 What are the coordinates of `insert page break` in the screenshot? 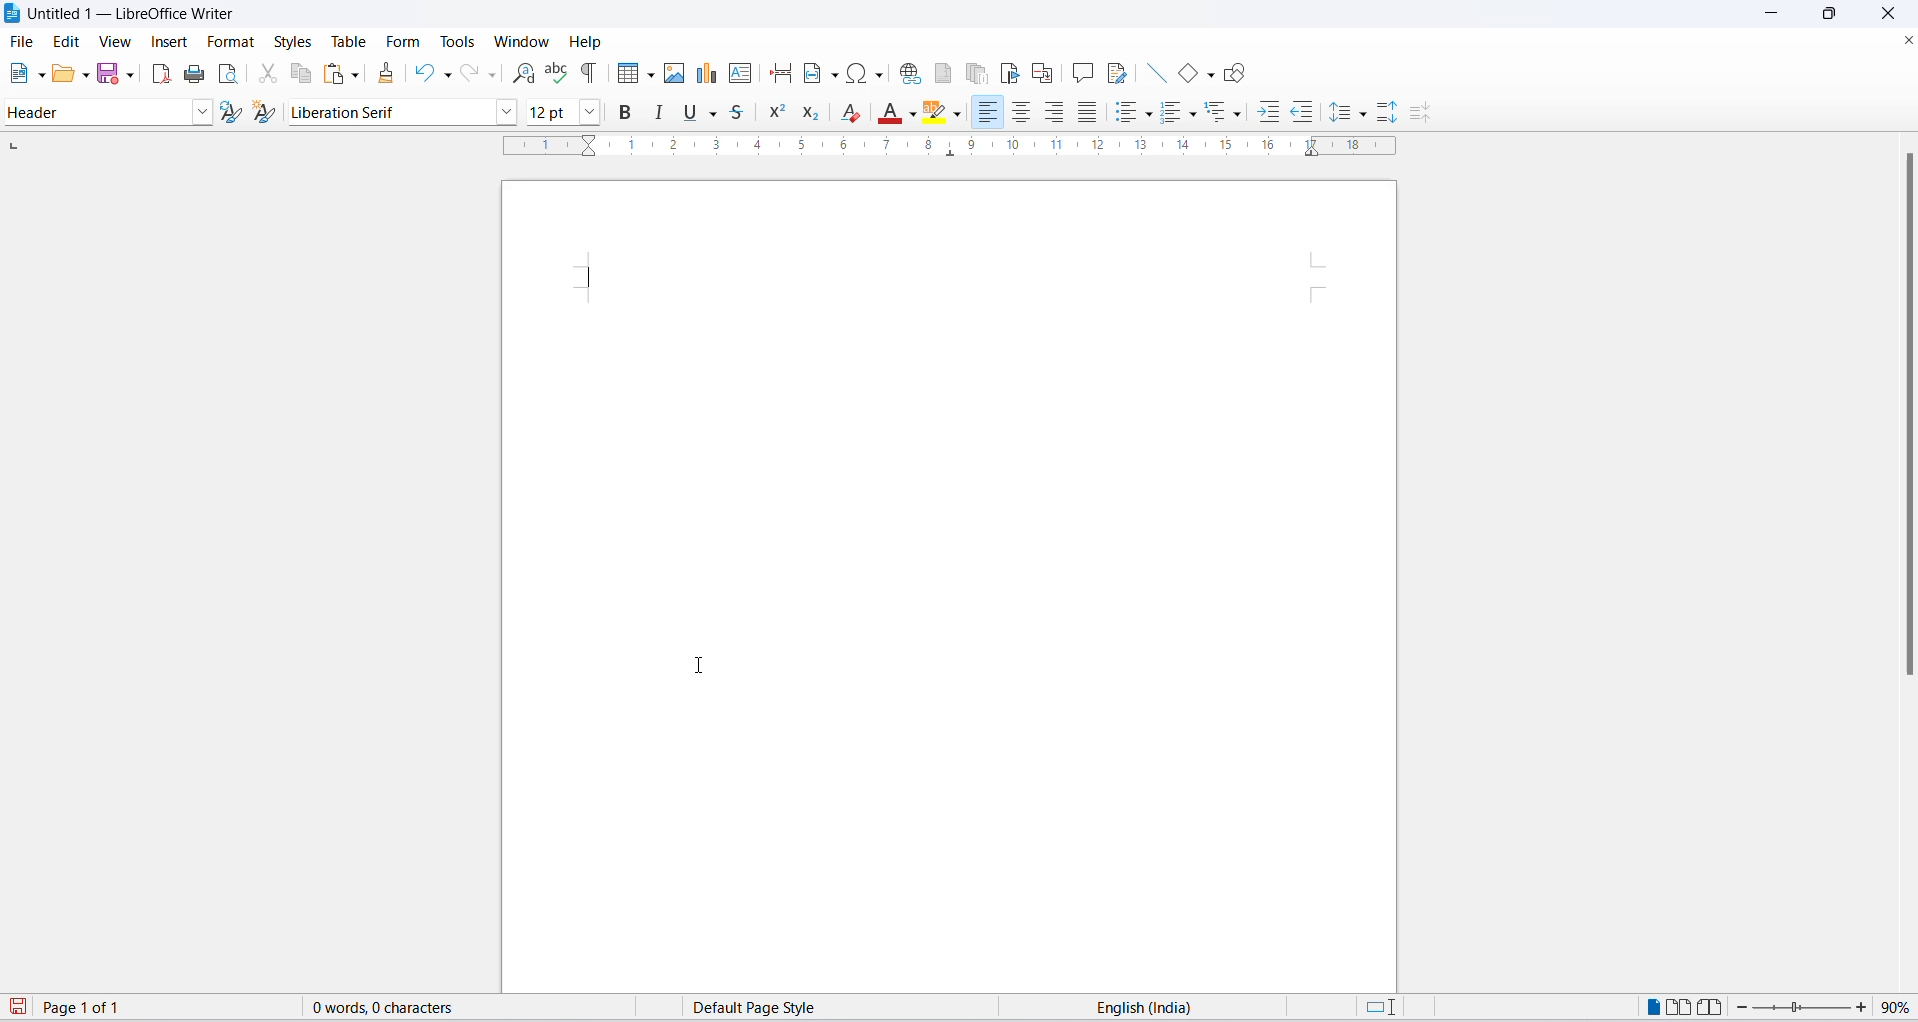 It's located at (776, 74).